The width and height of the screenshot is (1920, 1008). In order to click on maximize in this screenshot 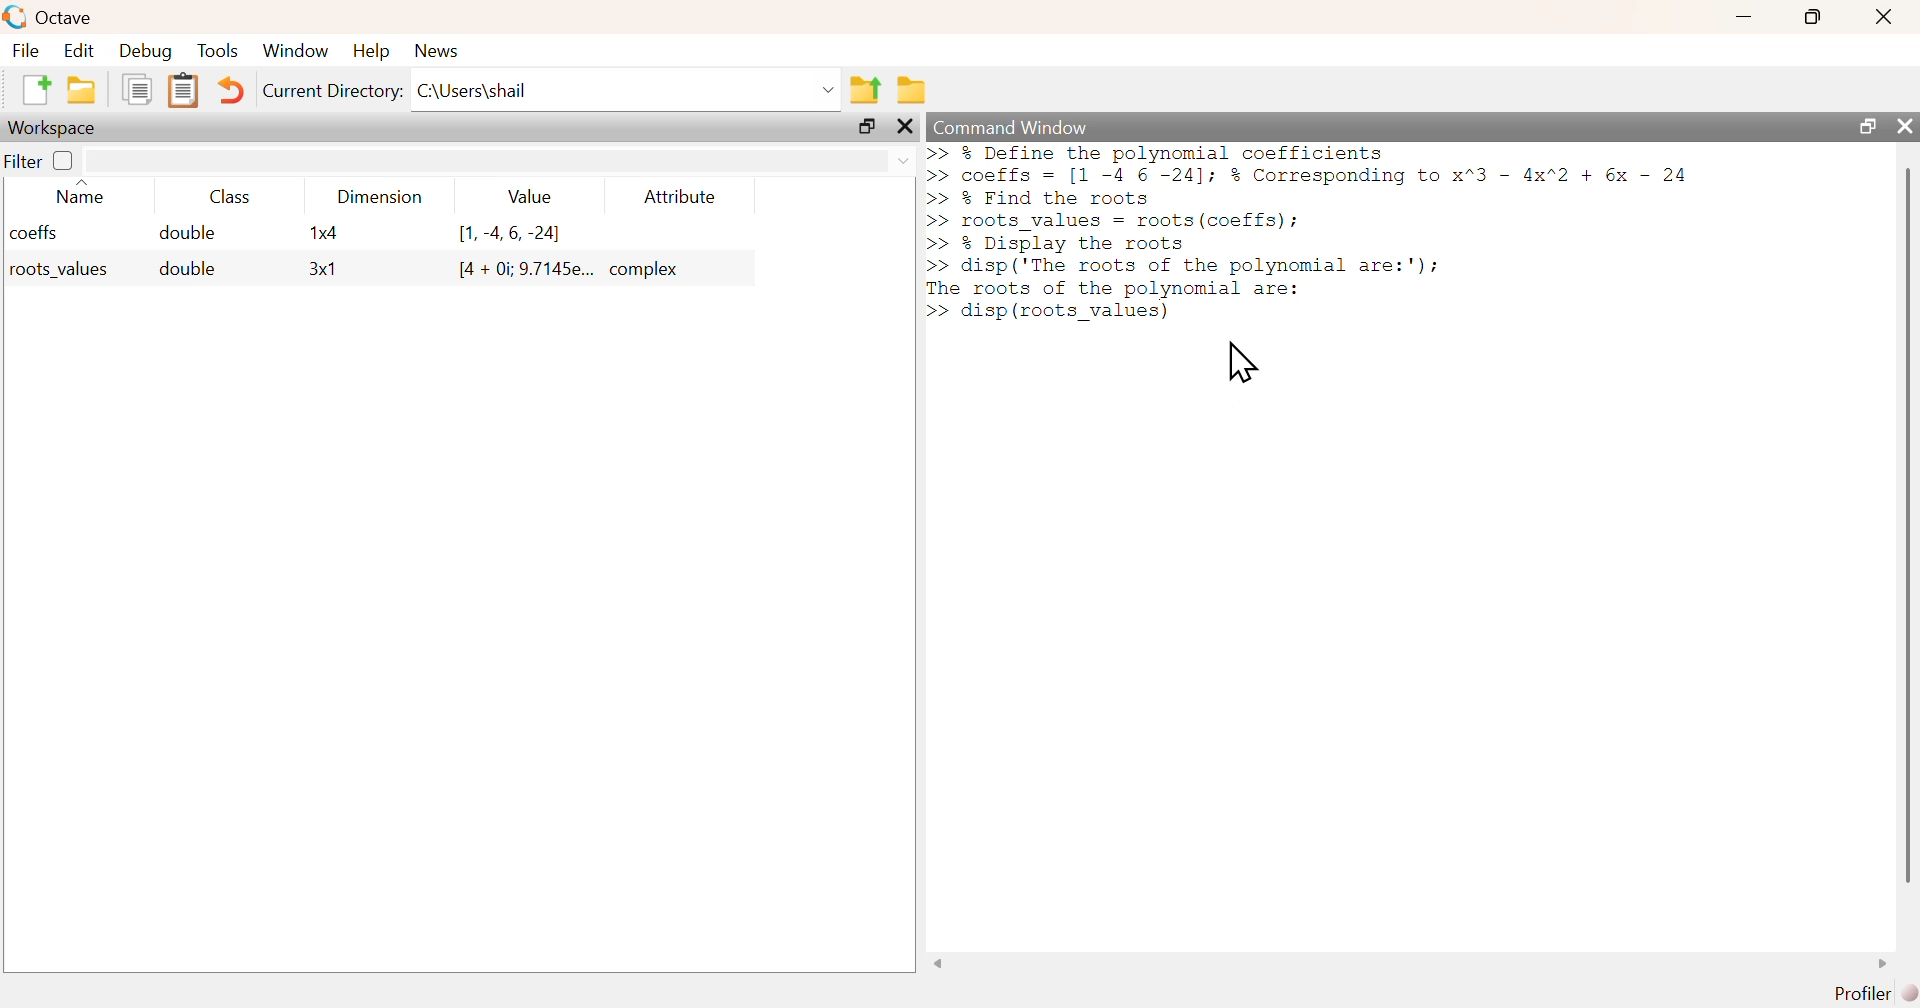, I will do `click(1863, 125)`.